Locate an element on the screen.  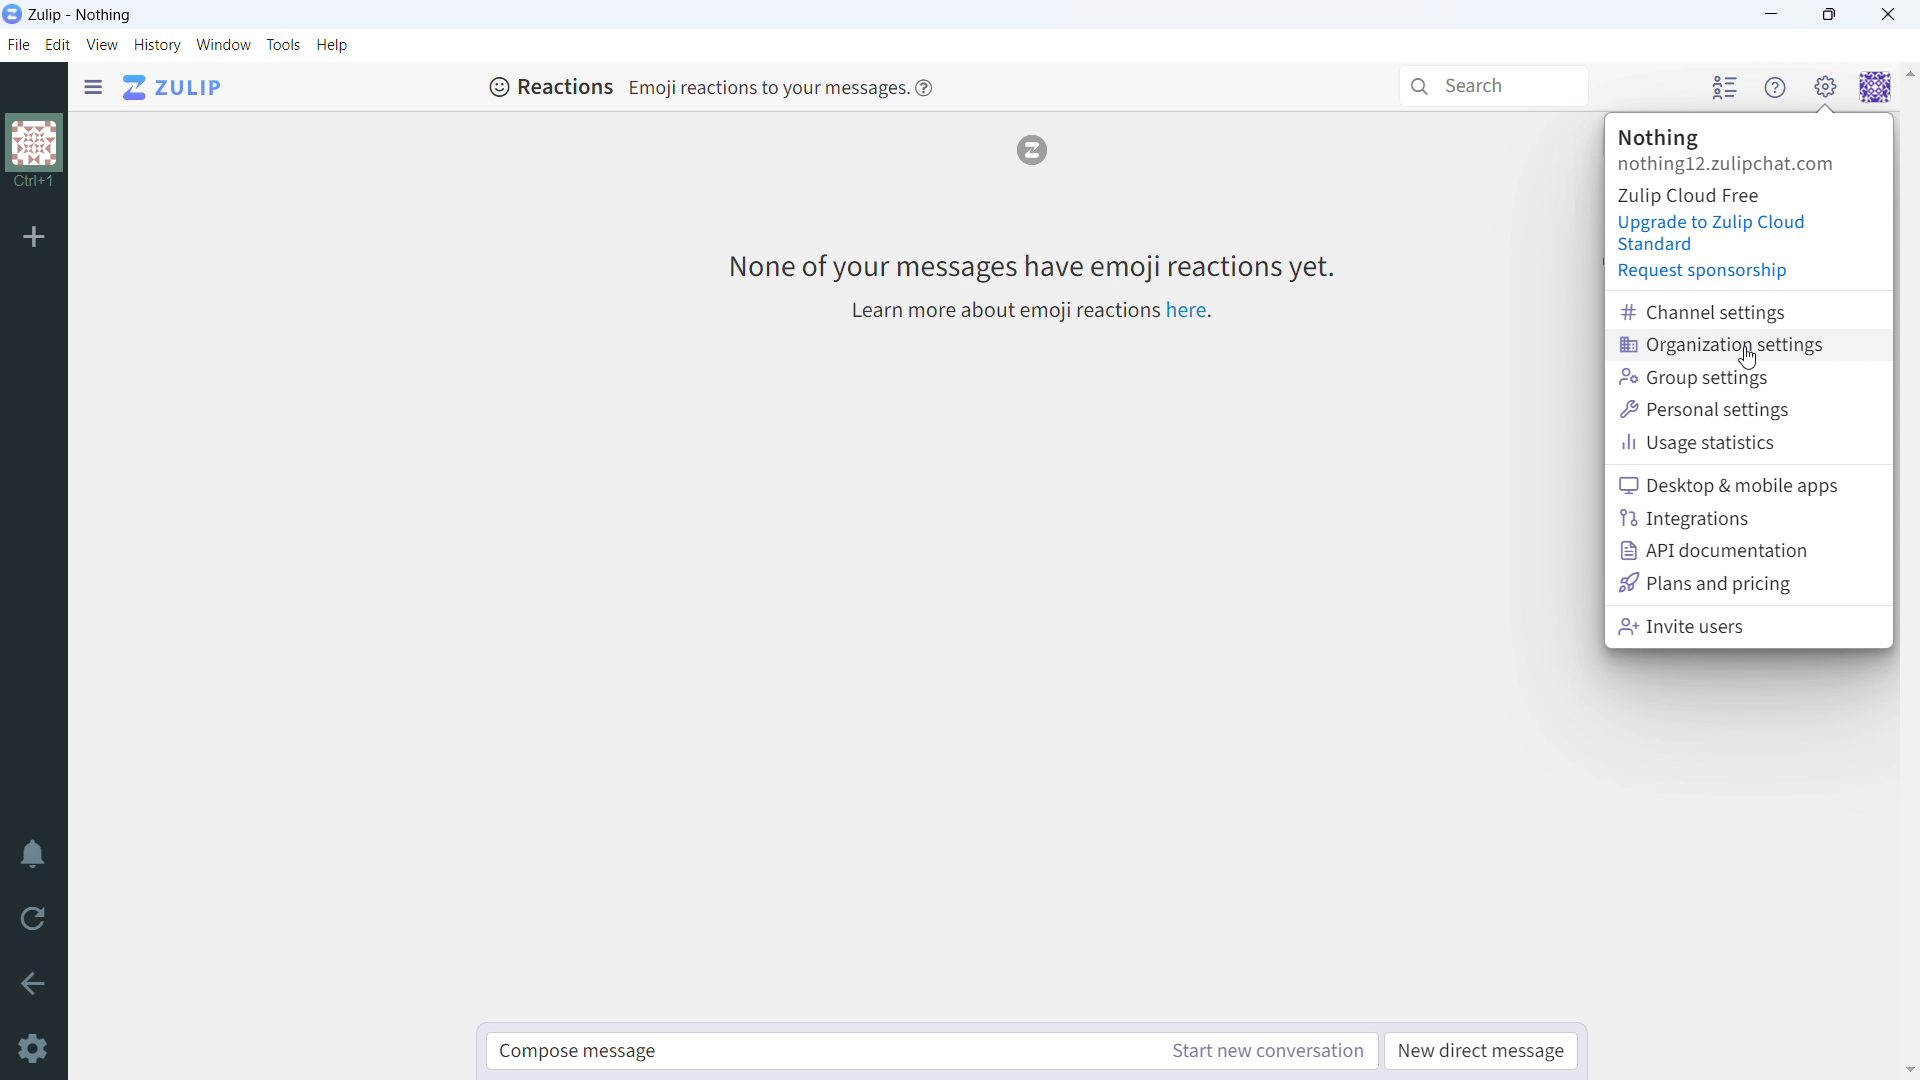
view is located at coordinates (103, 45).